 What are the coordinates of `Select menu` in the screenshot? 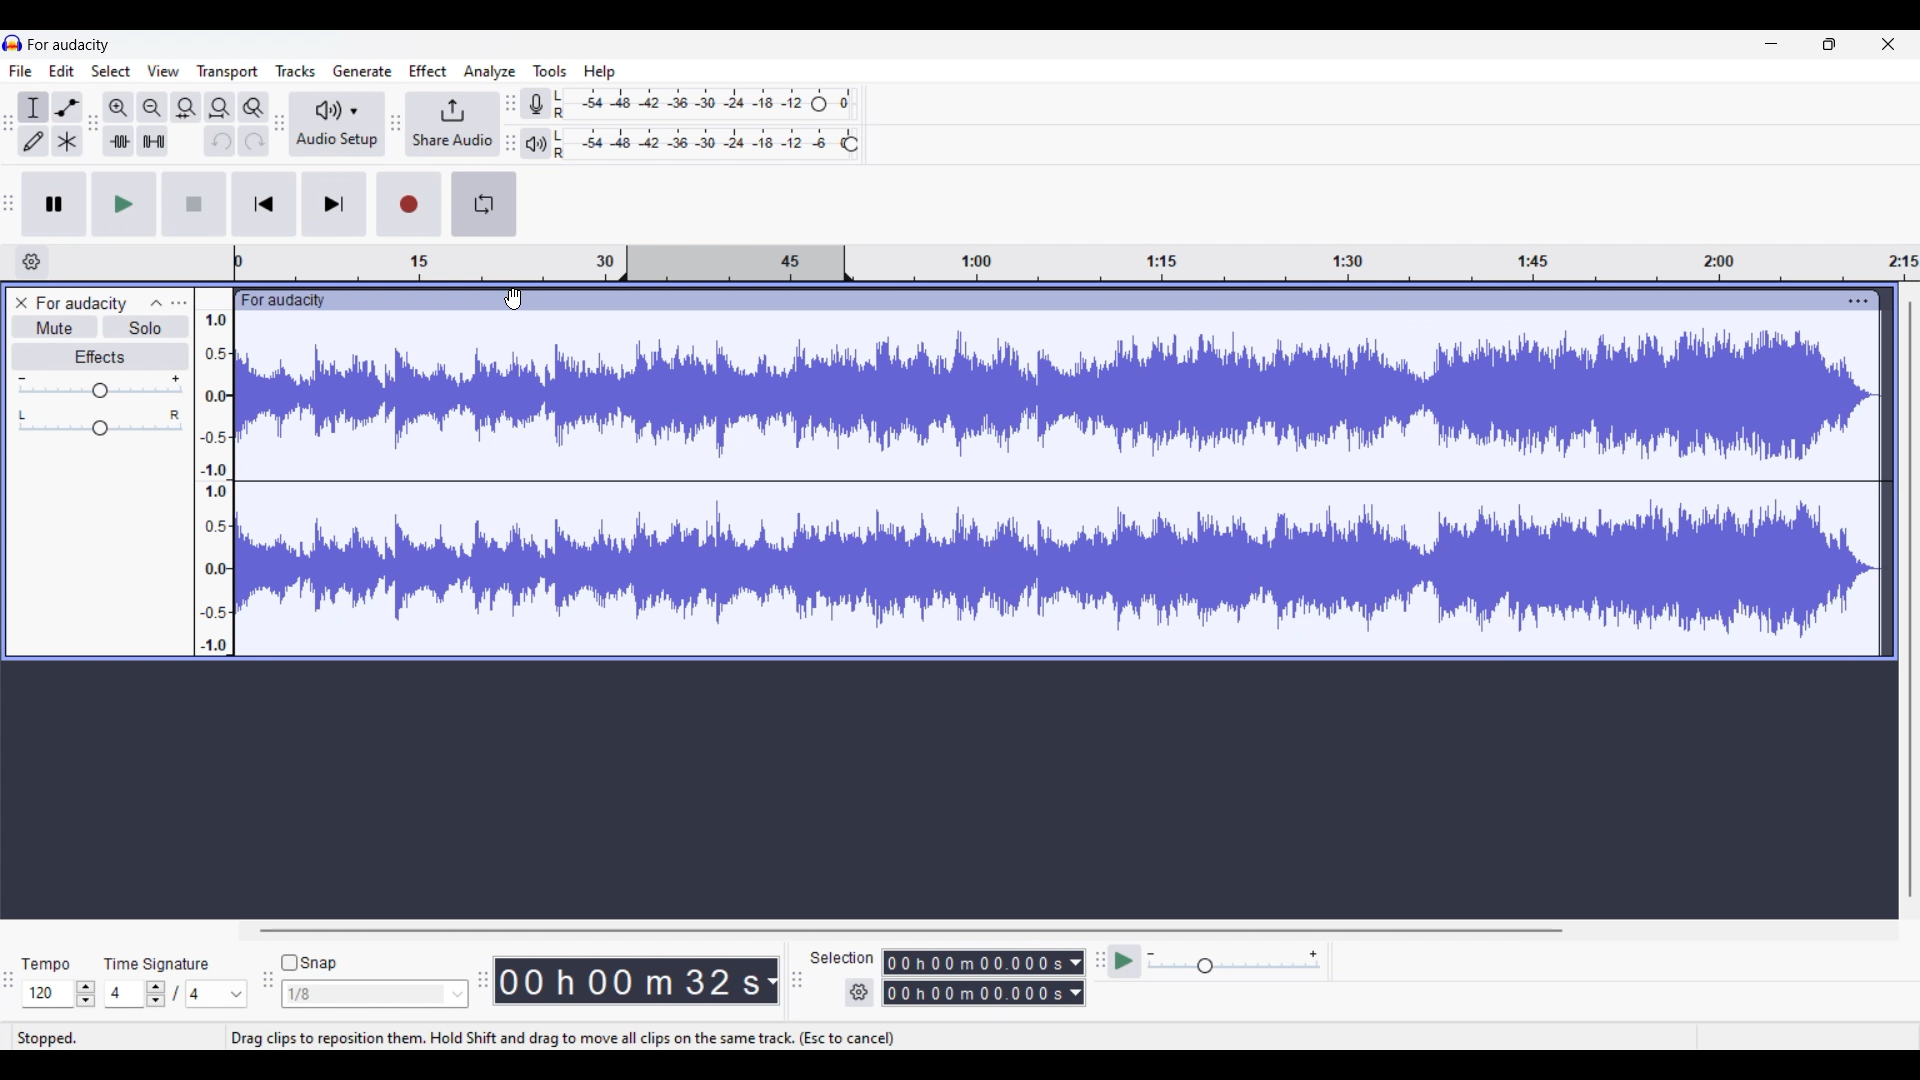 It's located at (111, 71).